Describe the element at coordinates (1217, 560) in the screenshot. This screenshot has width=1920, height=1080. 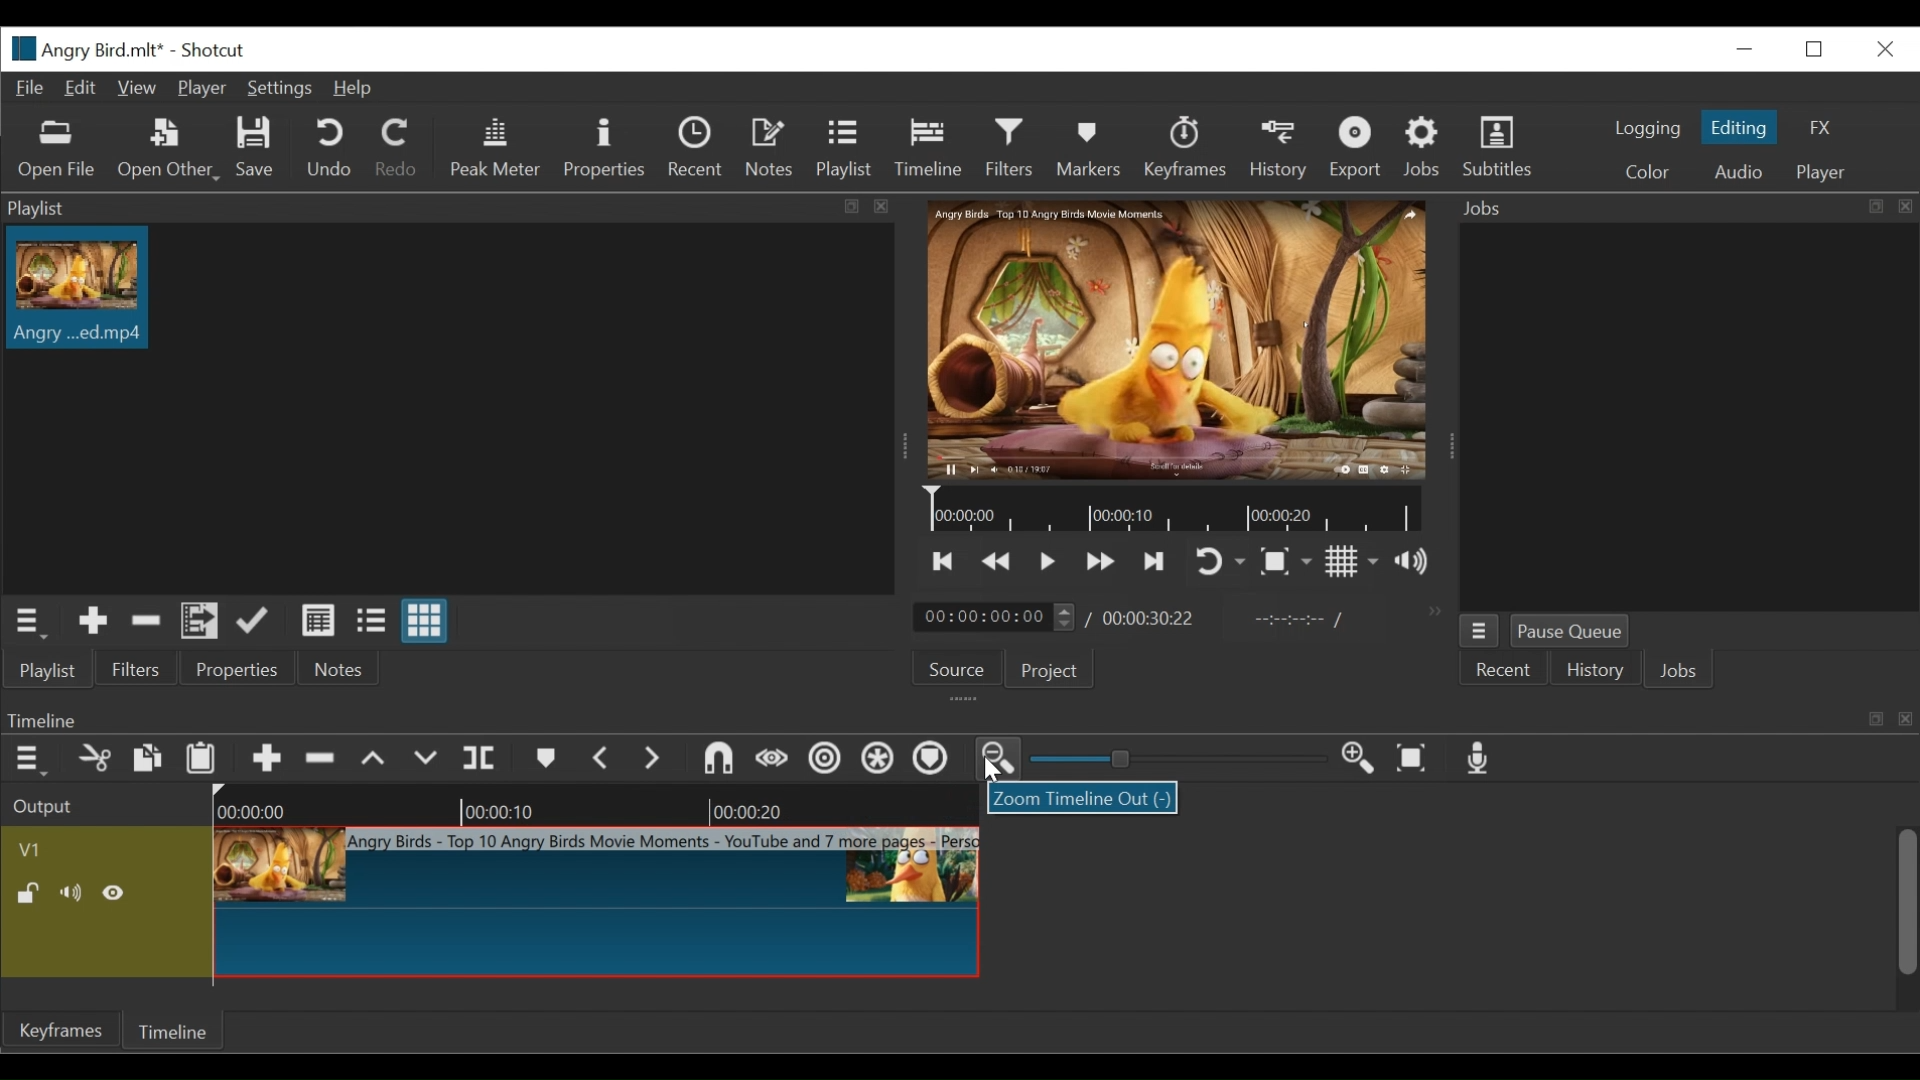
I see `Toggle player looping` at that location.